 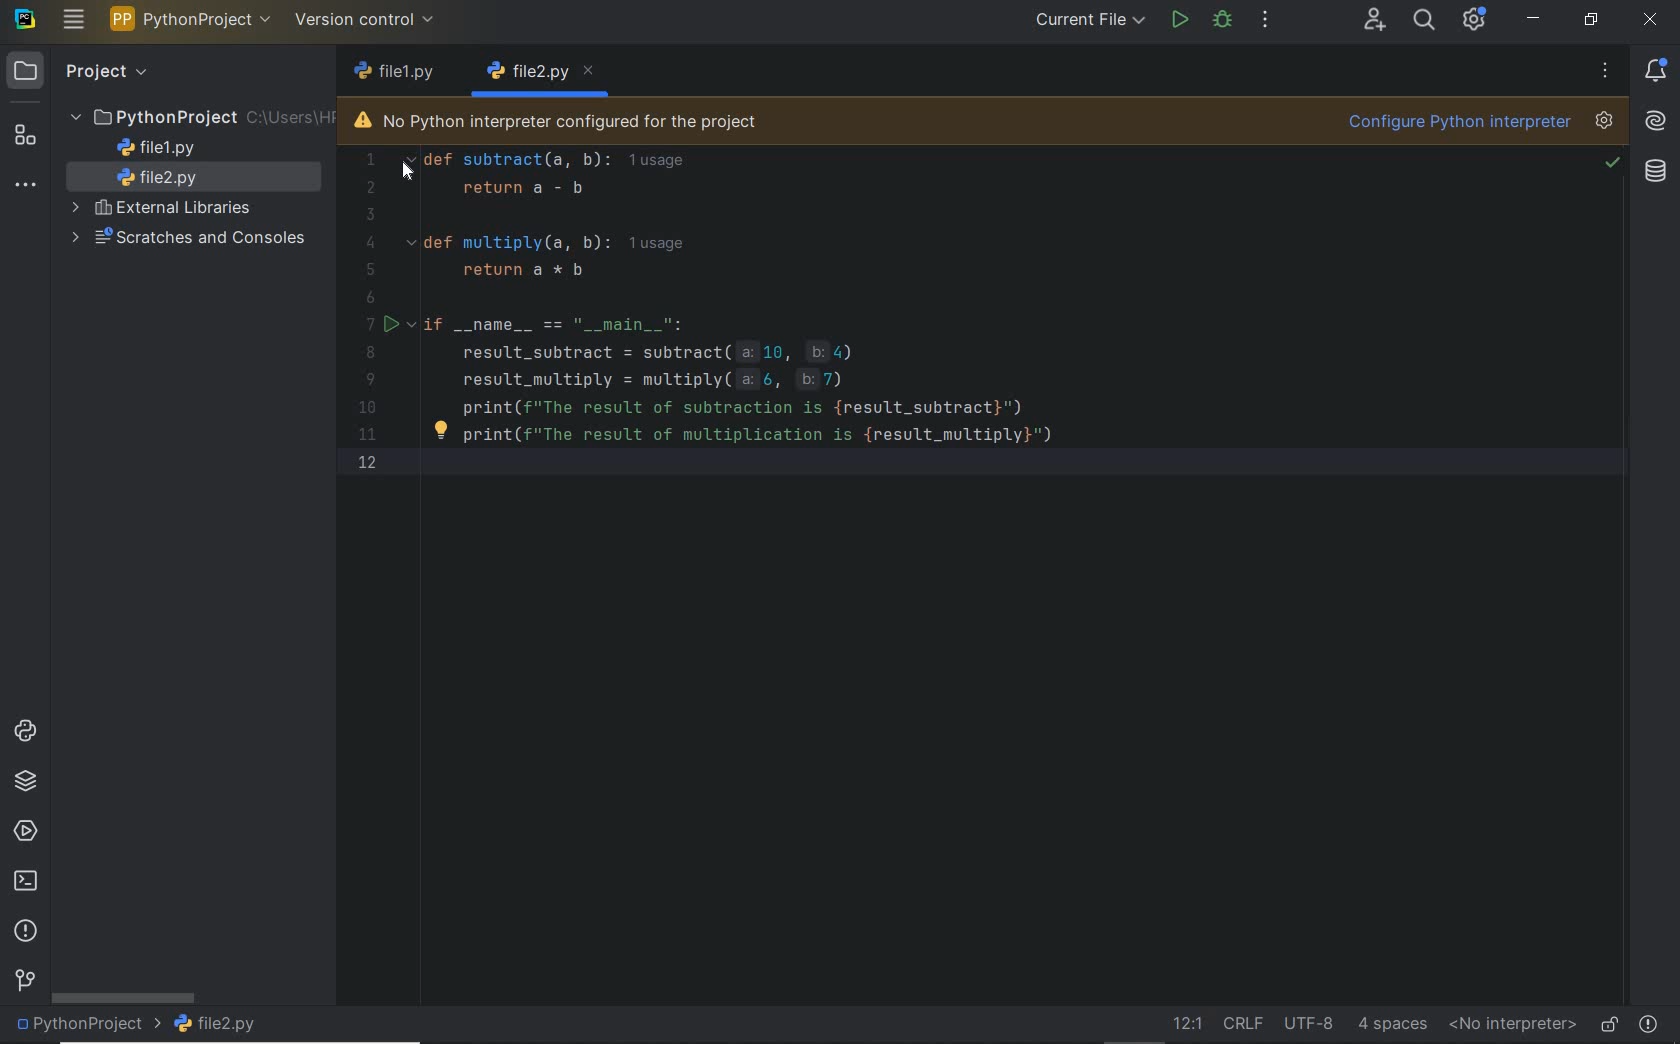 What do you see at coordinates (26, 188) in the screenshot?
I see `more tool windows` at bounding box center [26, 188].